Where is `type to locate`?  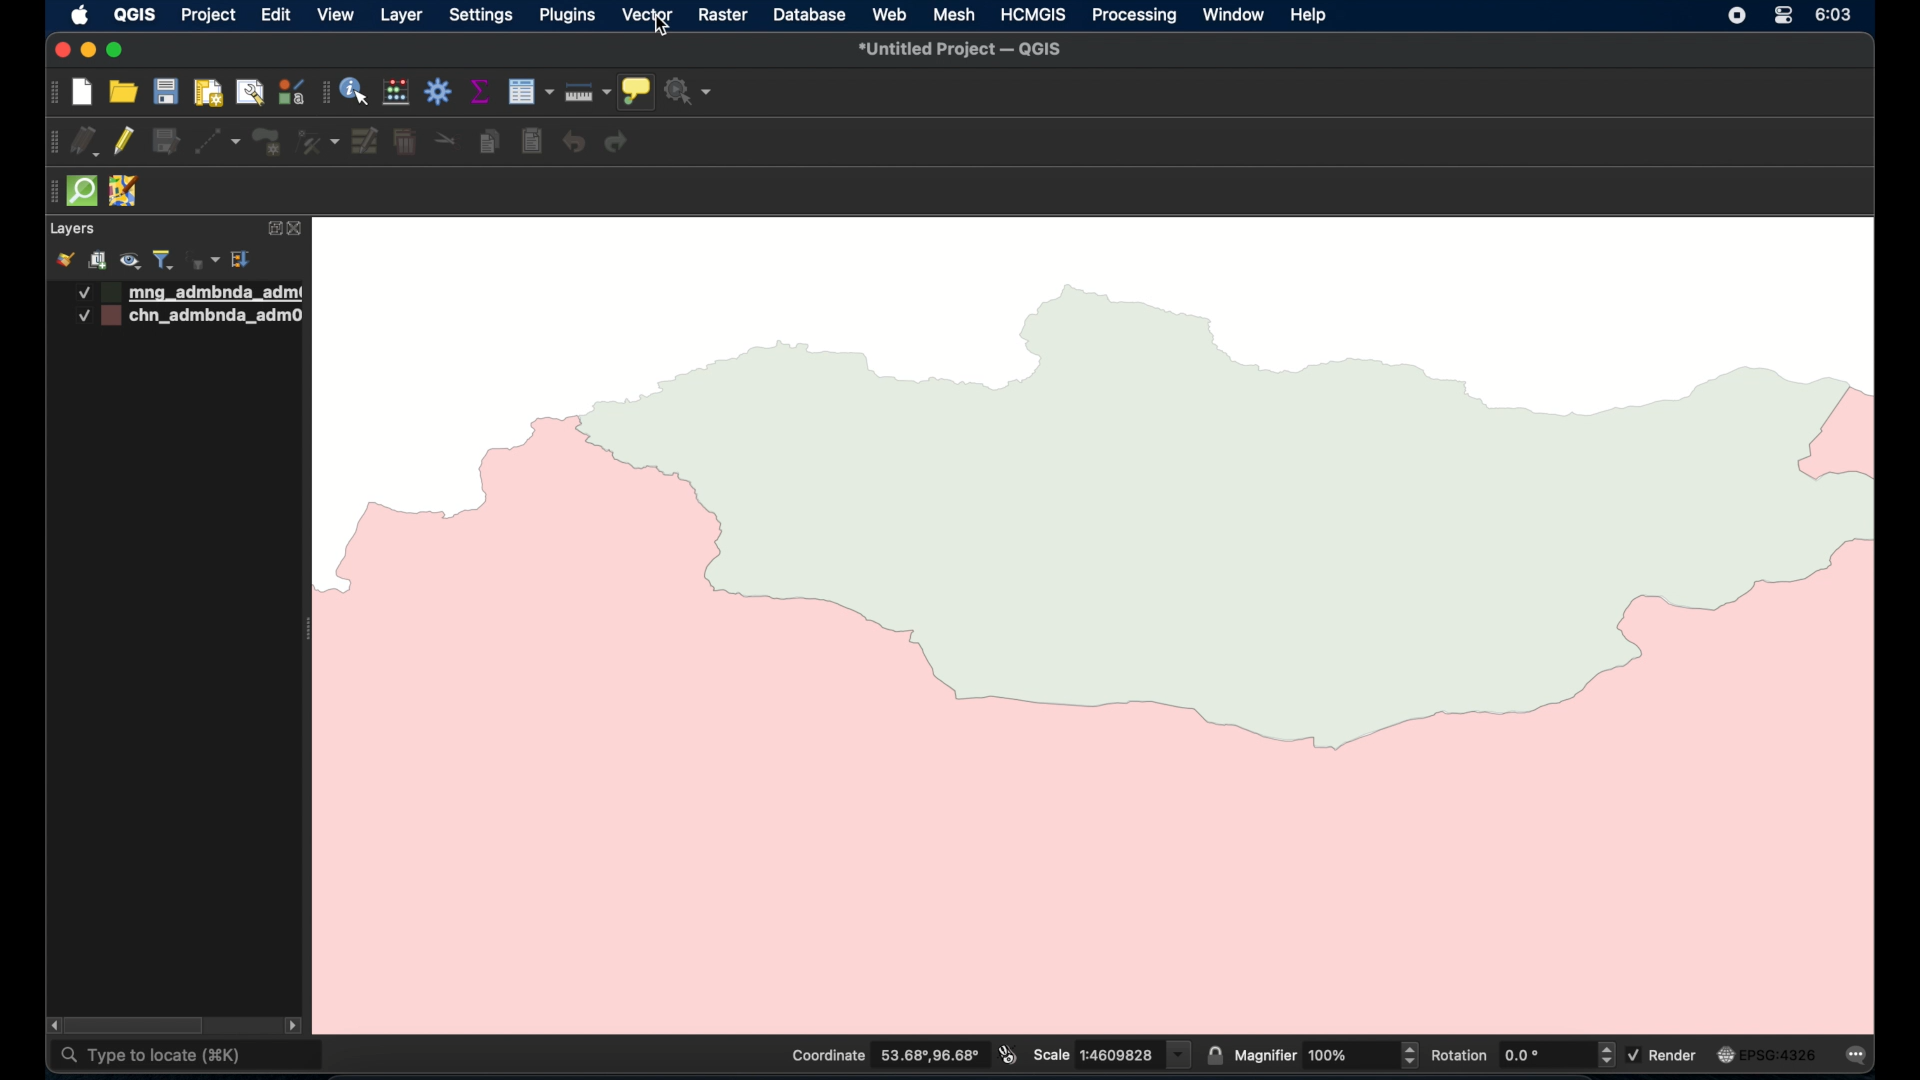
type to locate is located at coordinates (189, 1057).